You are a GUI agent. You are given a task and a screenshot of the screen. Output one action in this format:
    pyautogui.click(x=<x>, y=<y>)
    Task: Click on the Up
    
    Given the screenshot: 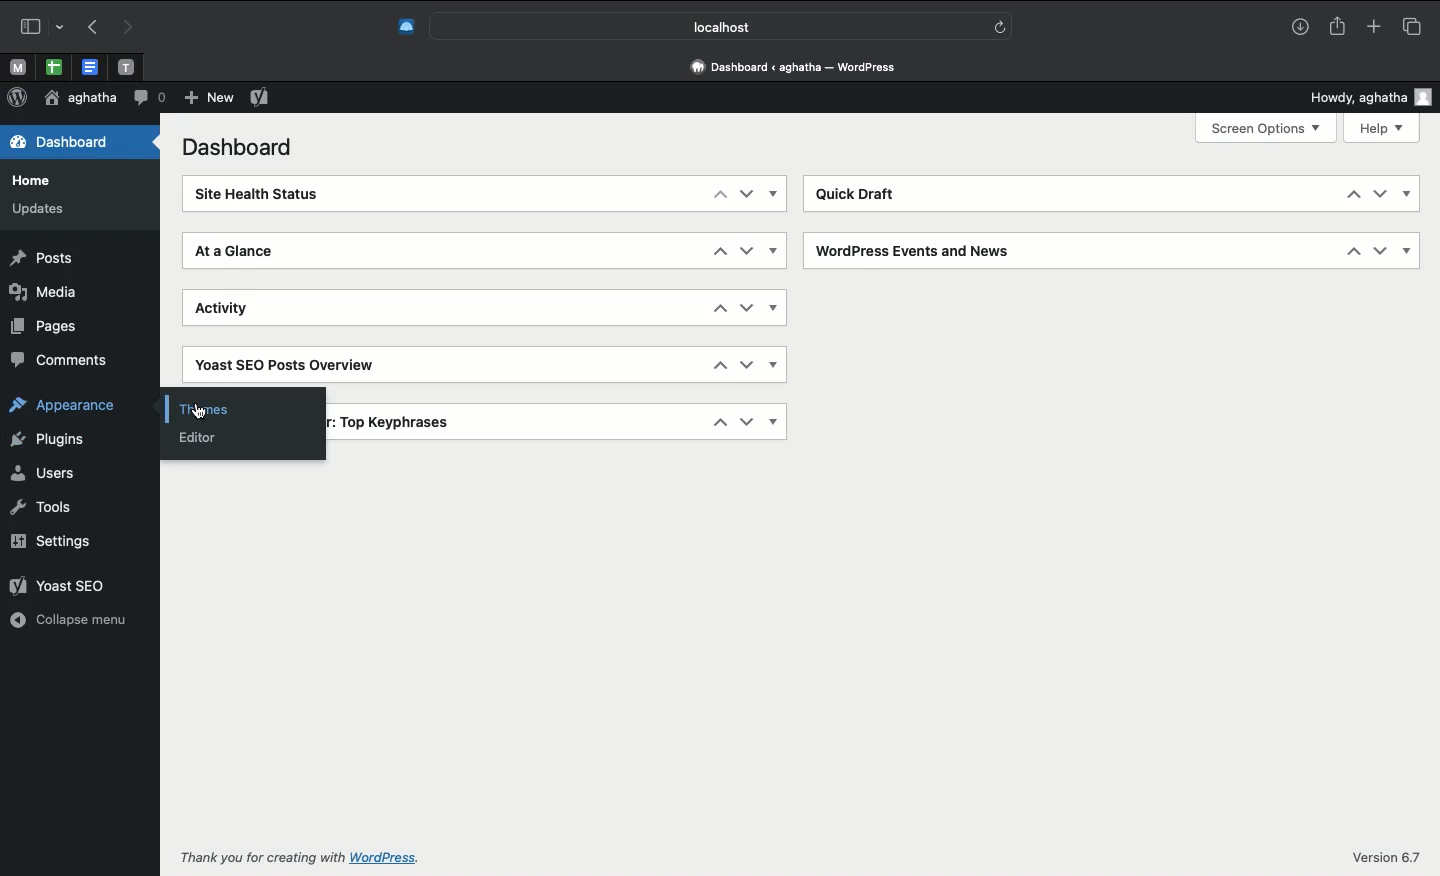 What is the action you would take?
    pyautogui.click(x=719, y=365)
    